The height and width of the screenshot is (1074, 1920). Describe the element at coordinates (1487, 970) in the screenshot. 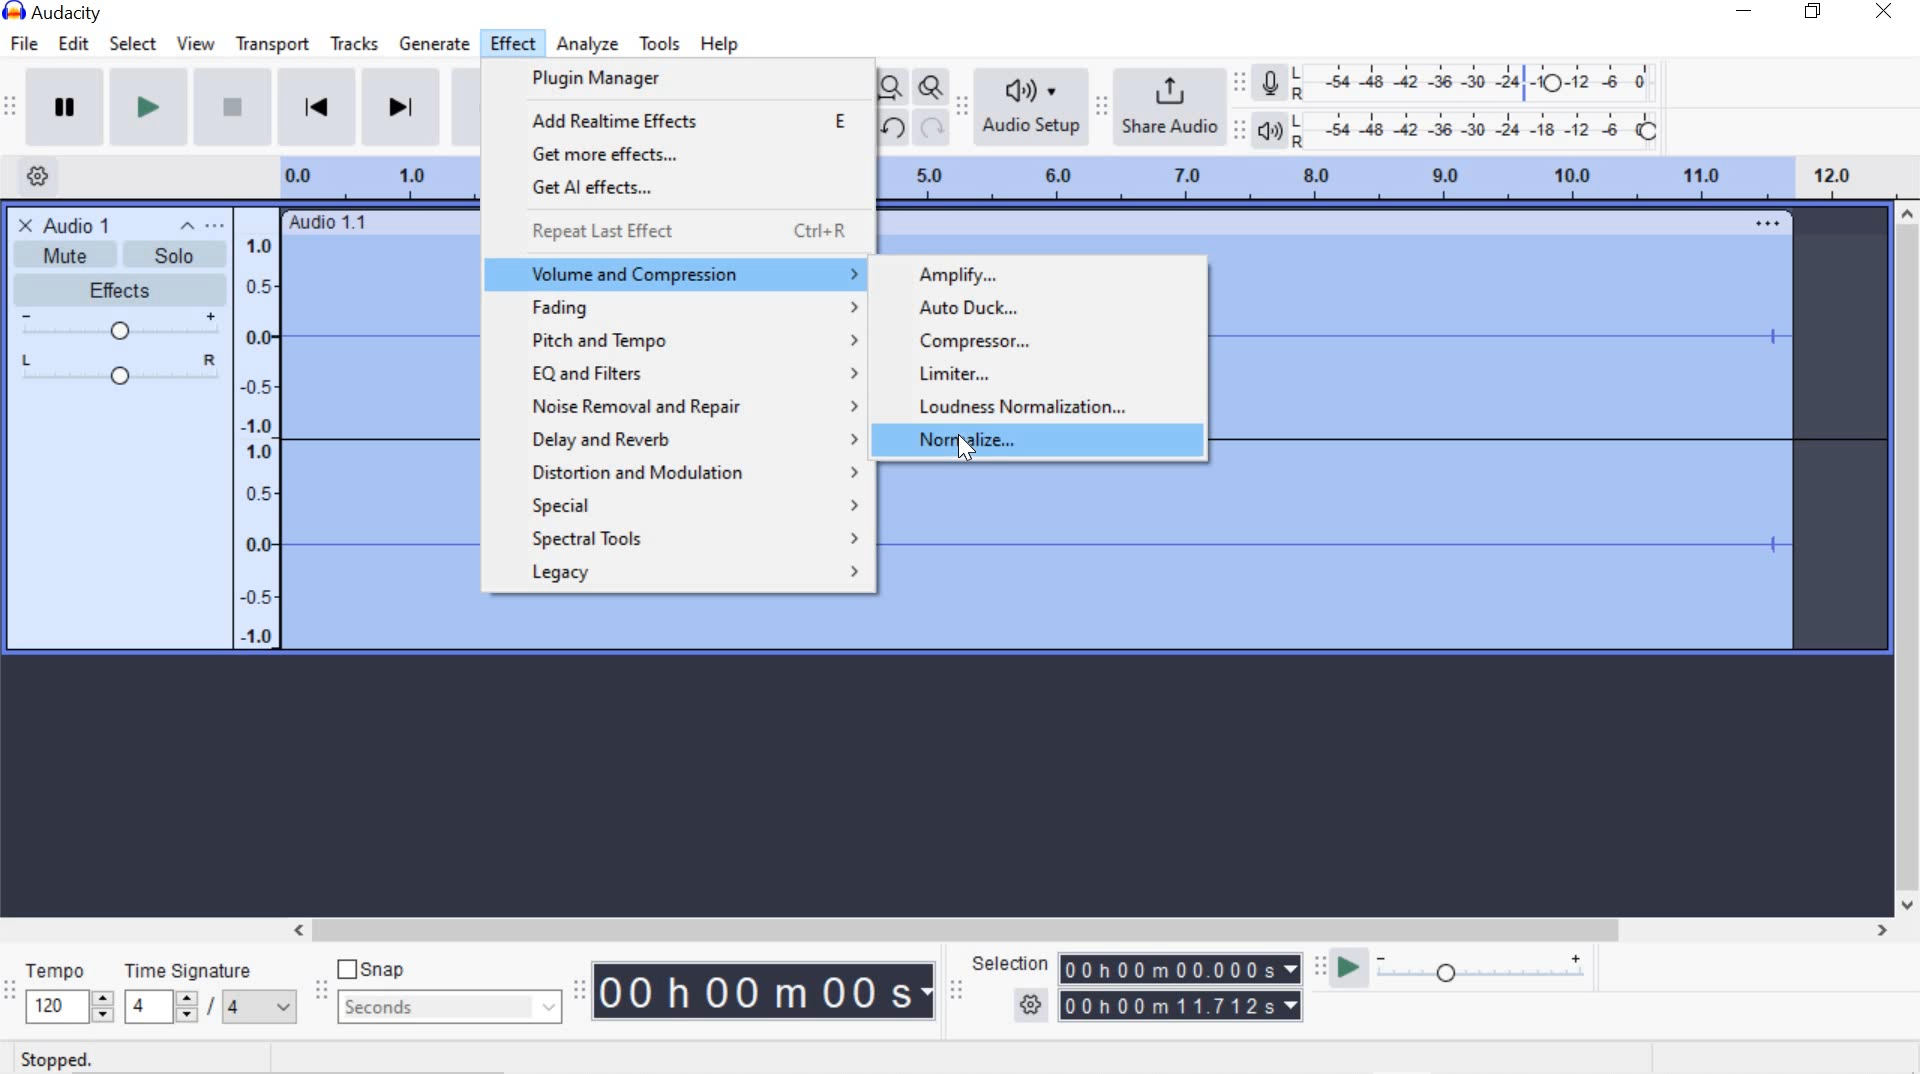

I see `Playback speed` at that location.